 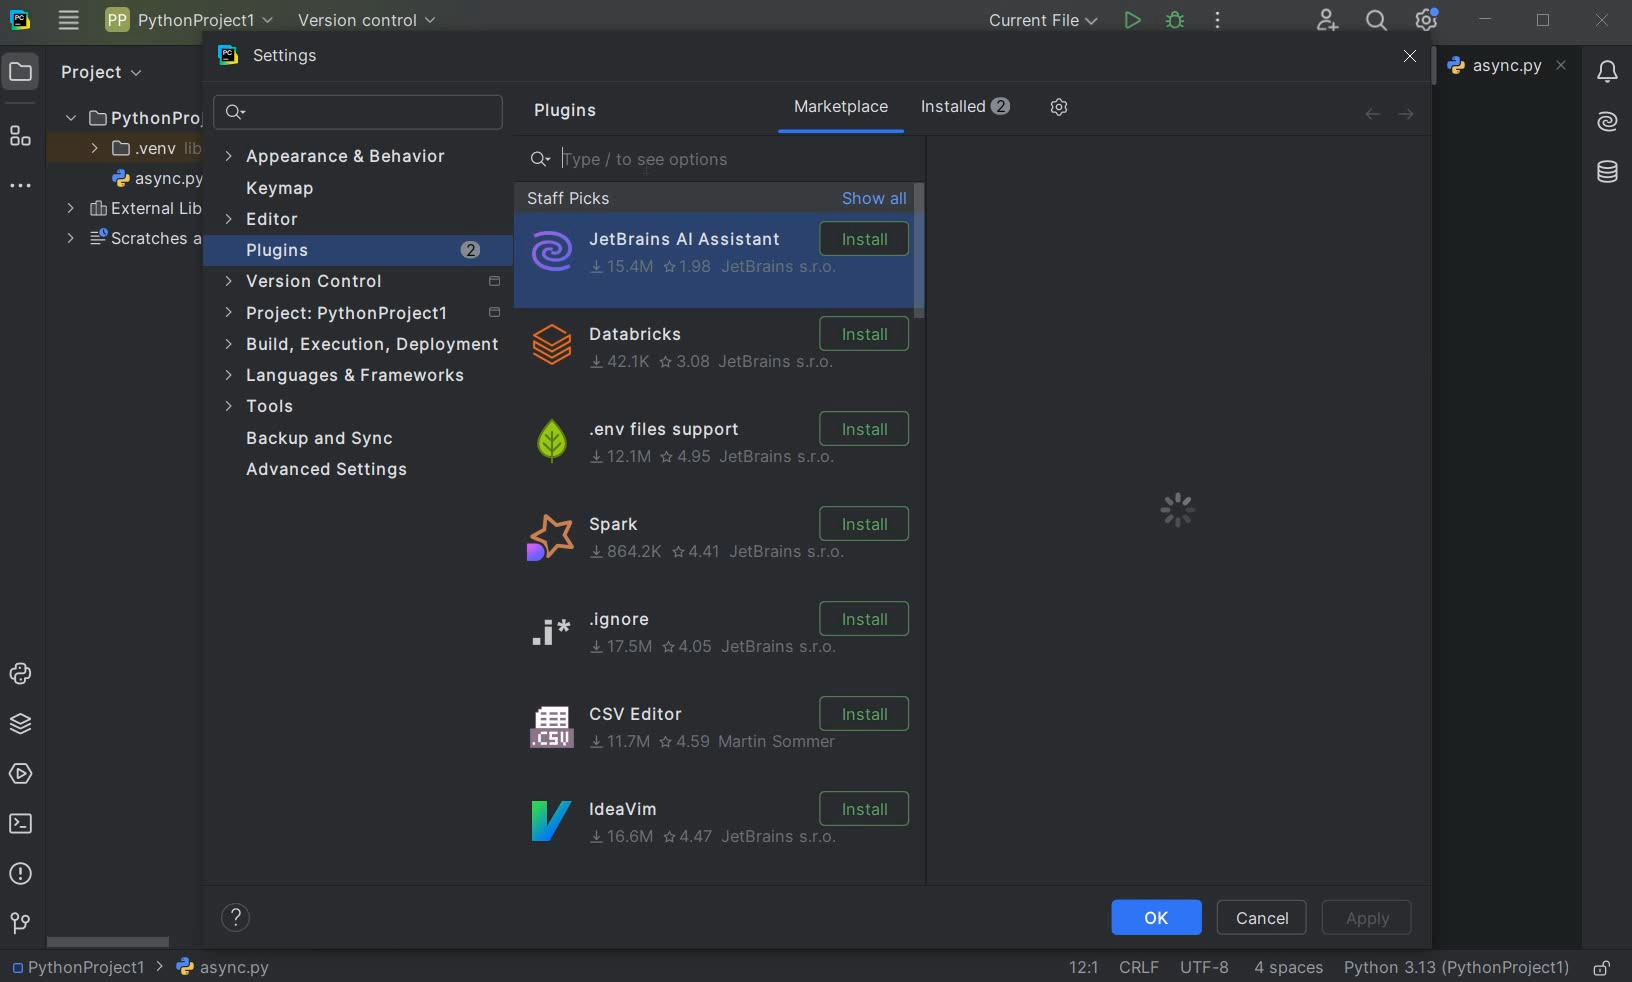 What do you see at coordinates (1137, 966) in the screenshot?
I see `line separtor` at bounding box center [1137, 966].